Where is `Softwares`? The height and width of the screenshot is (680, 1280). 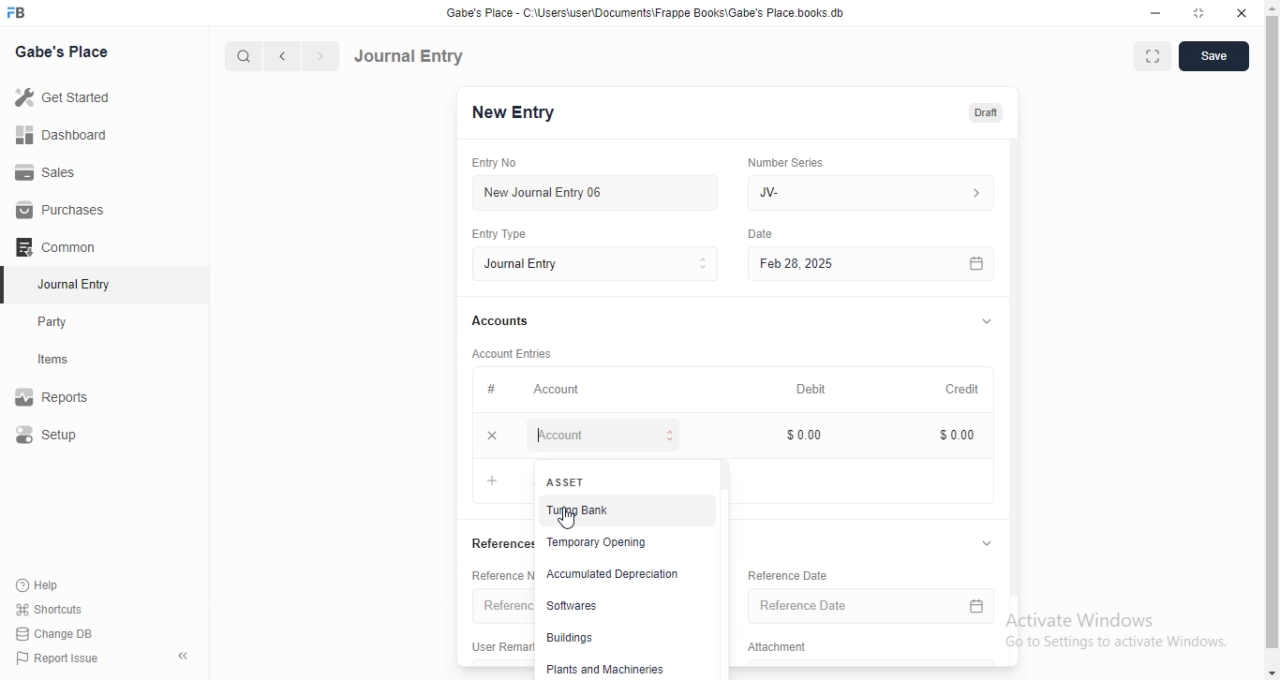 Softwares is located at coordinates (621, 605).